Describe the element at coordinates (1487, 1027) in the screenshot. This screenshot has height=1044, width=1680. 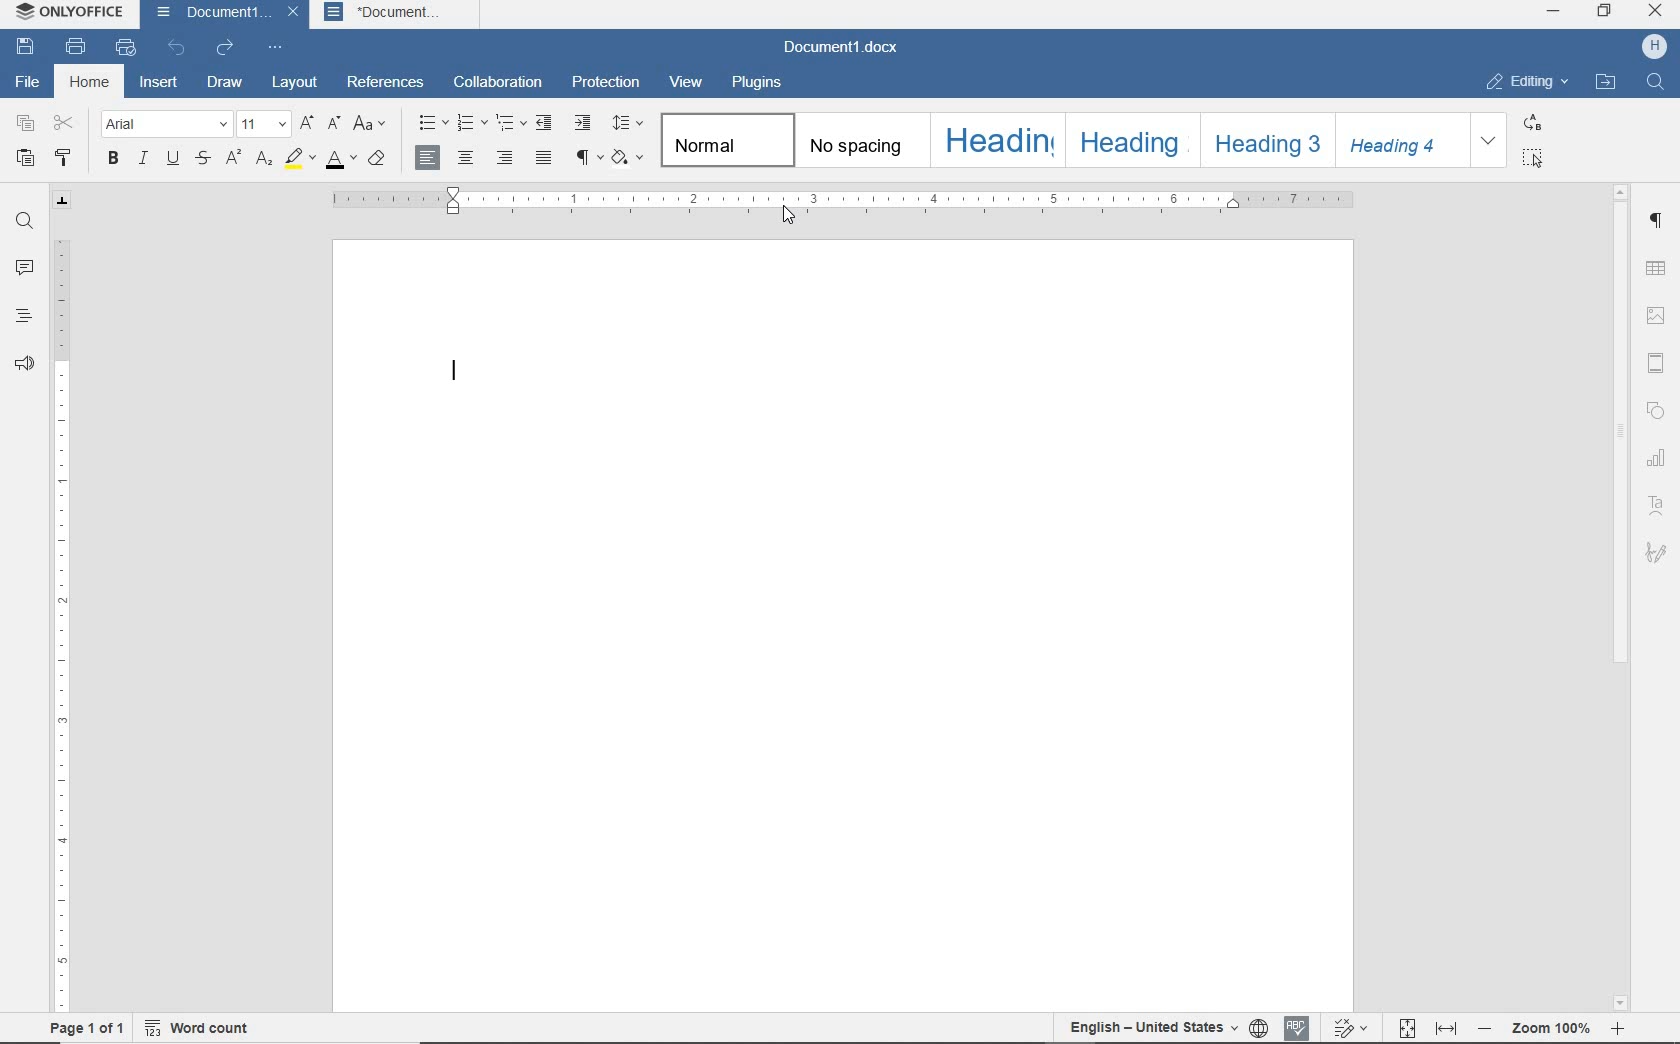
I see `zoom out` at that location.